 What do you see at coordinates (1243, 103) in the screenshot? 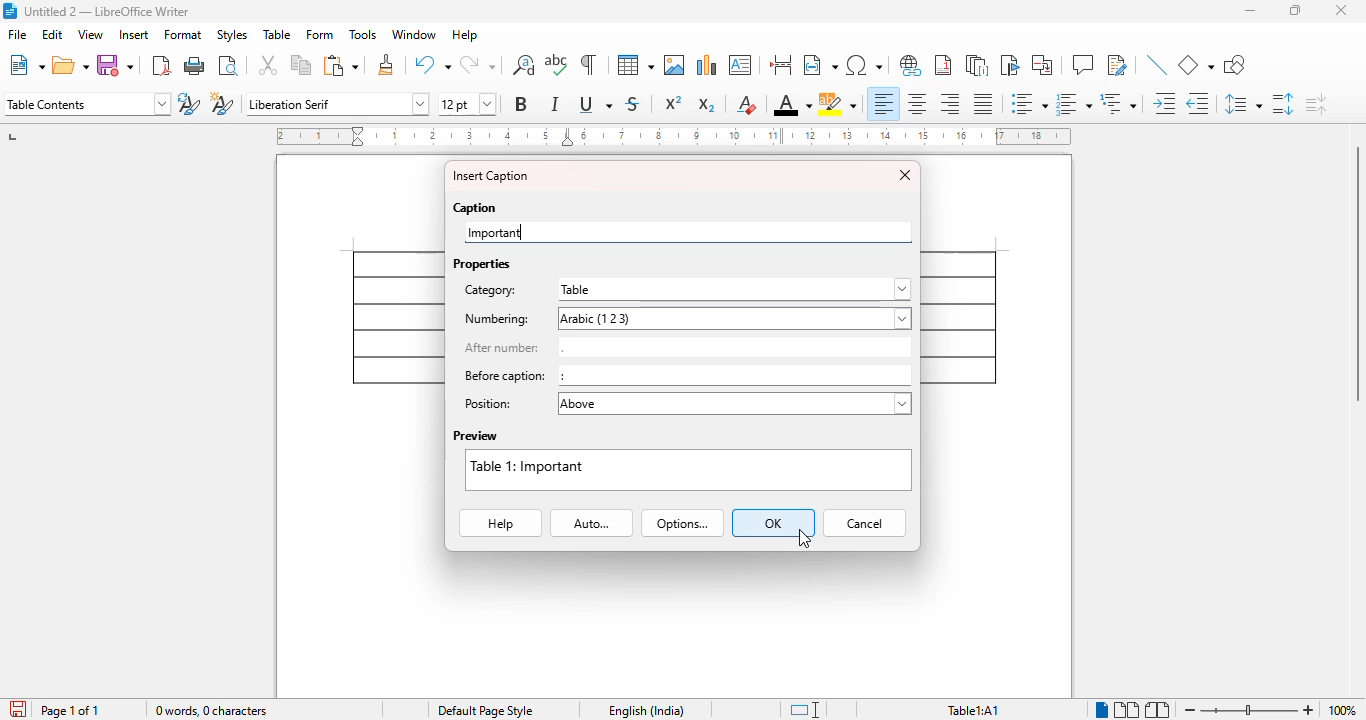
I see `set line spacing` at bounding box center [1243, 103].